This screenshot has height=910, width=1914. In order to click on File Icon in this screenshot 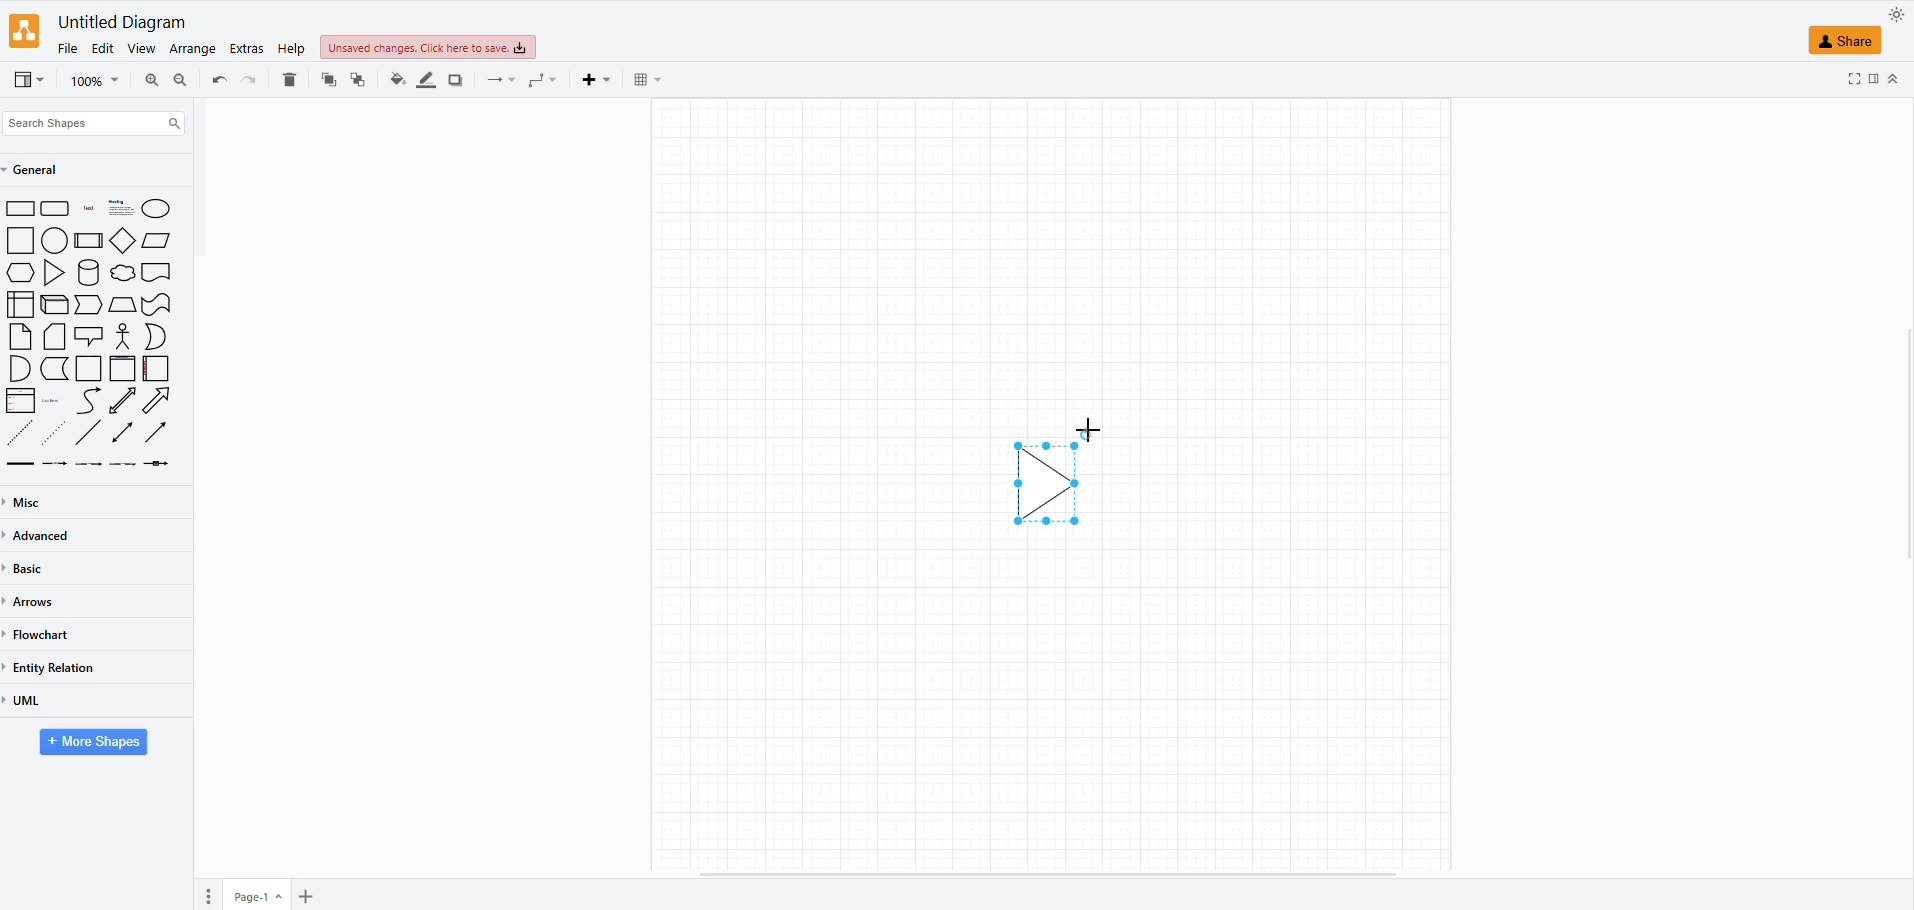, I will do `click(21, 337)`.